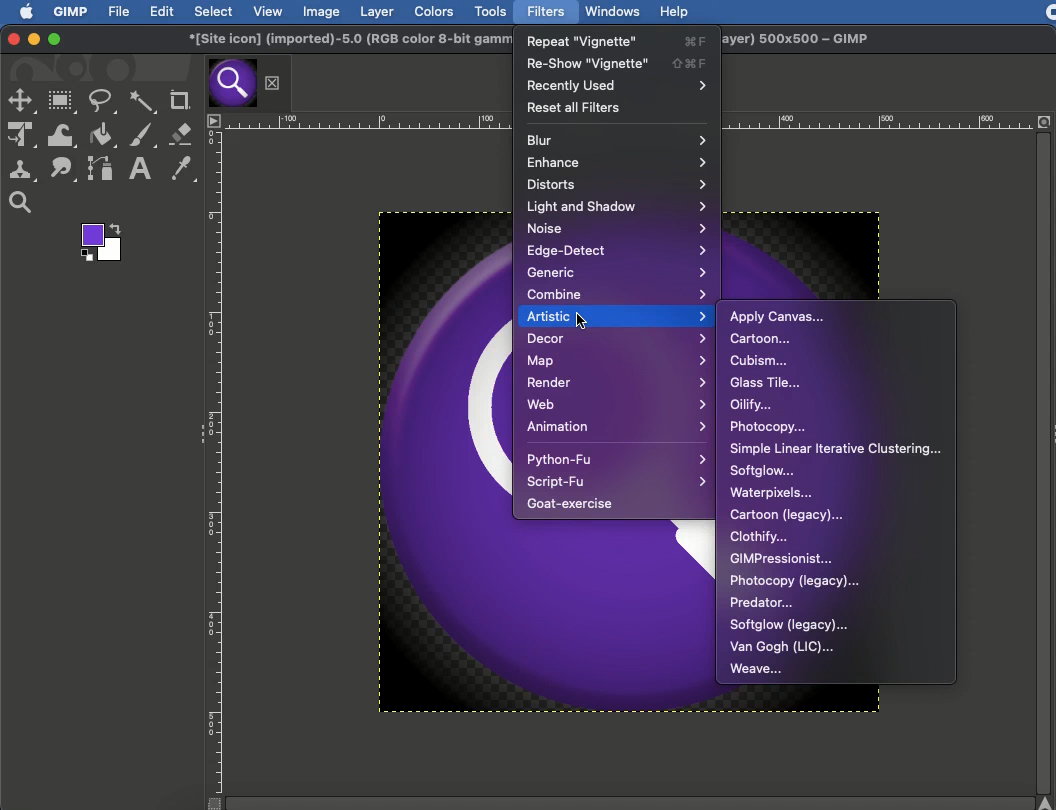 Image resolution: width=1056 pixels, height=810 pixels. I want to click on Waterpixels, so click(771, 494).